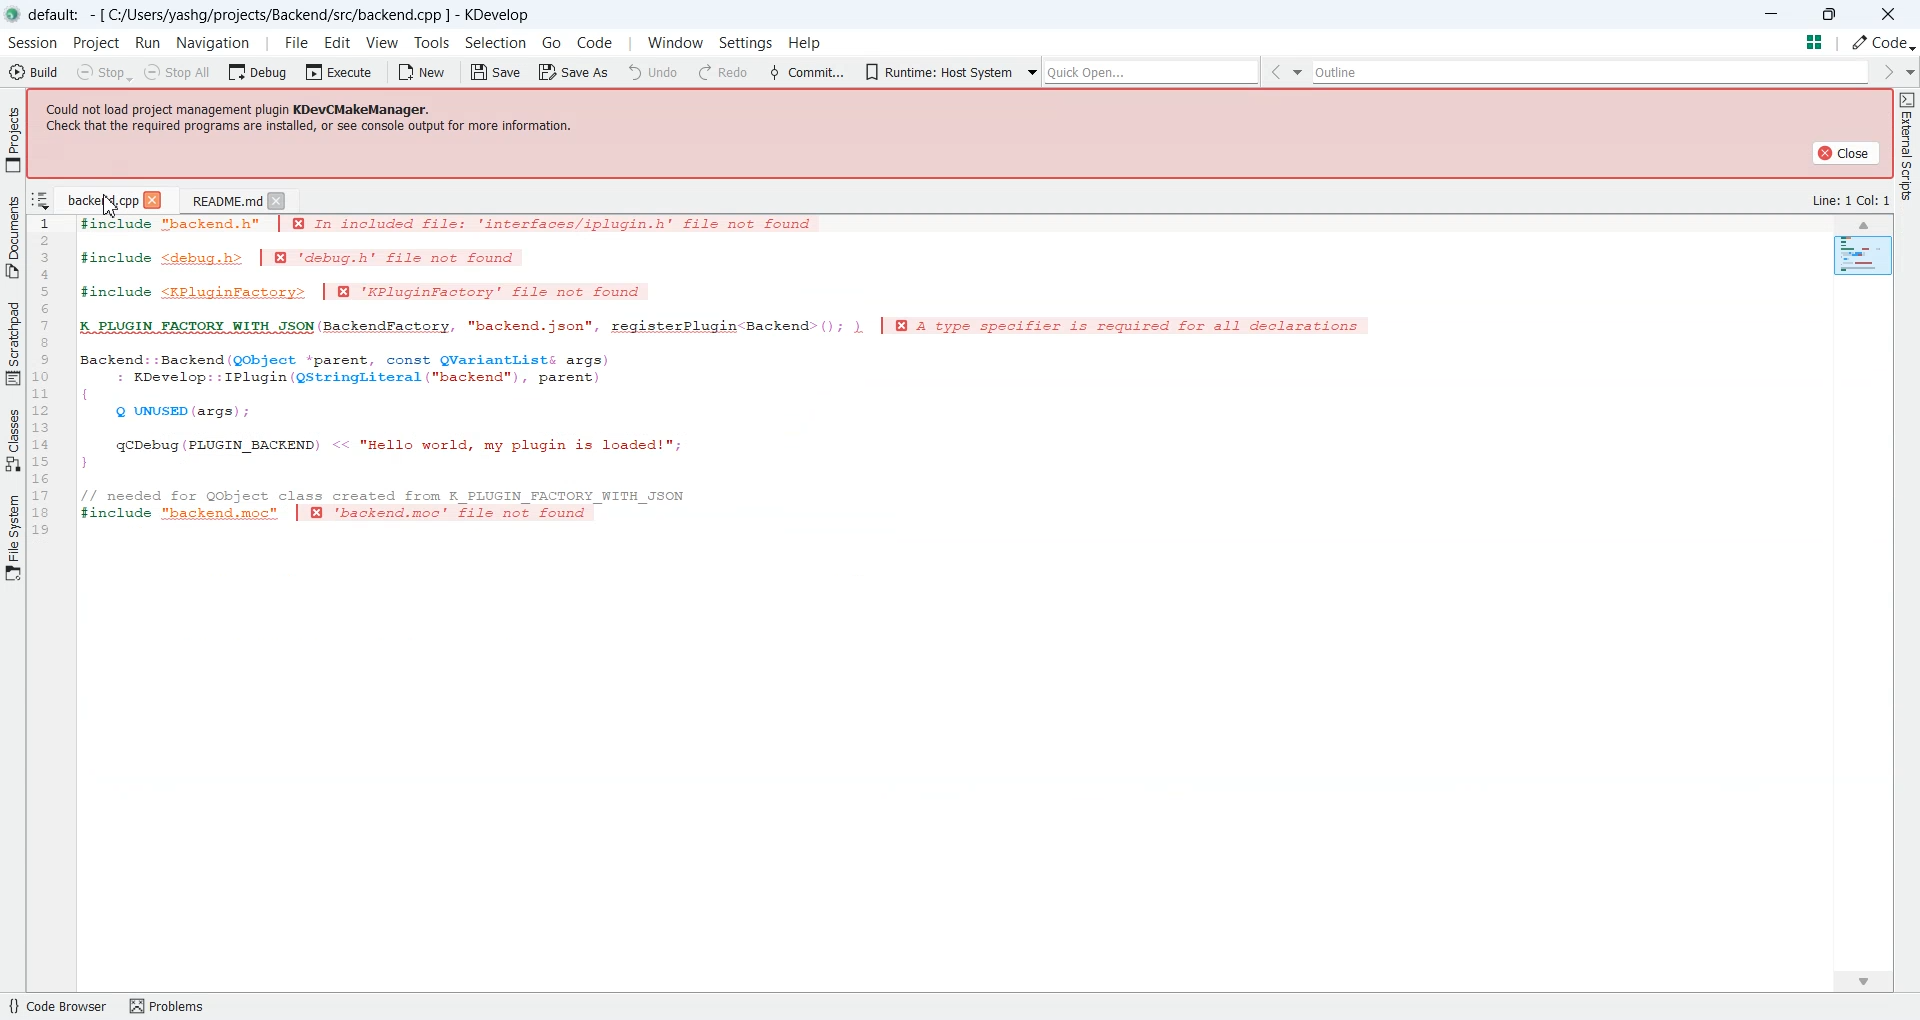 This screenshot has height=1020, width=1920. What do you see at coordinates (13, 235) in the screenshot?
I see `Documents` at bounding box center [13, 235].